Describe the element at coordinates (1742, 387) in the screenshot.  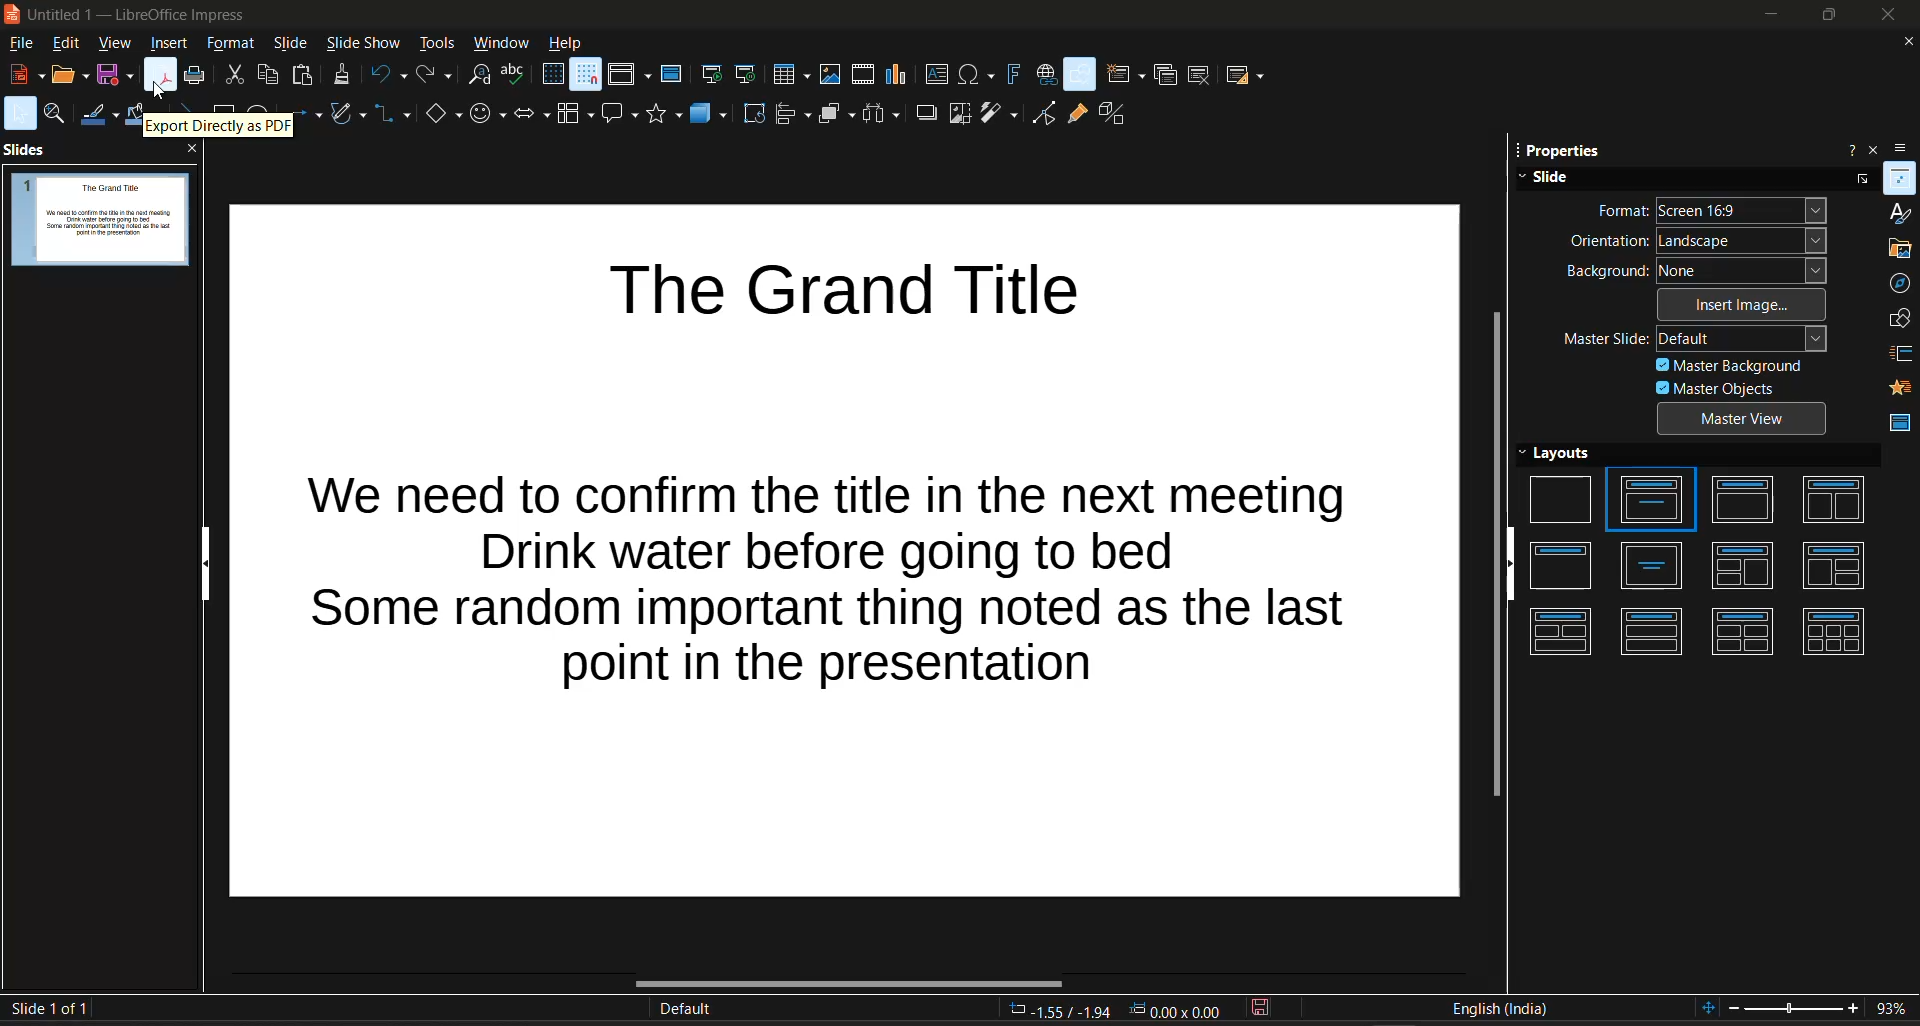
I see `master objects` at that location.